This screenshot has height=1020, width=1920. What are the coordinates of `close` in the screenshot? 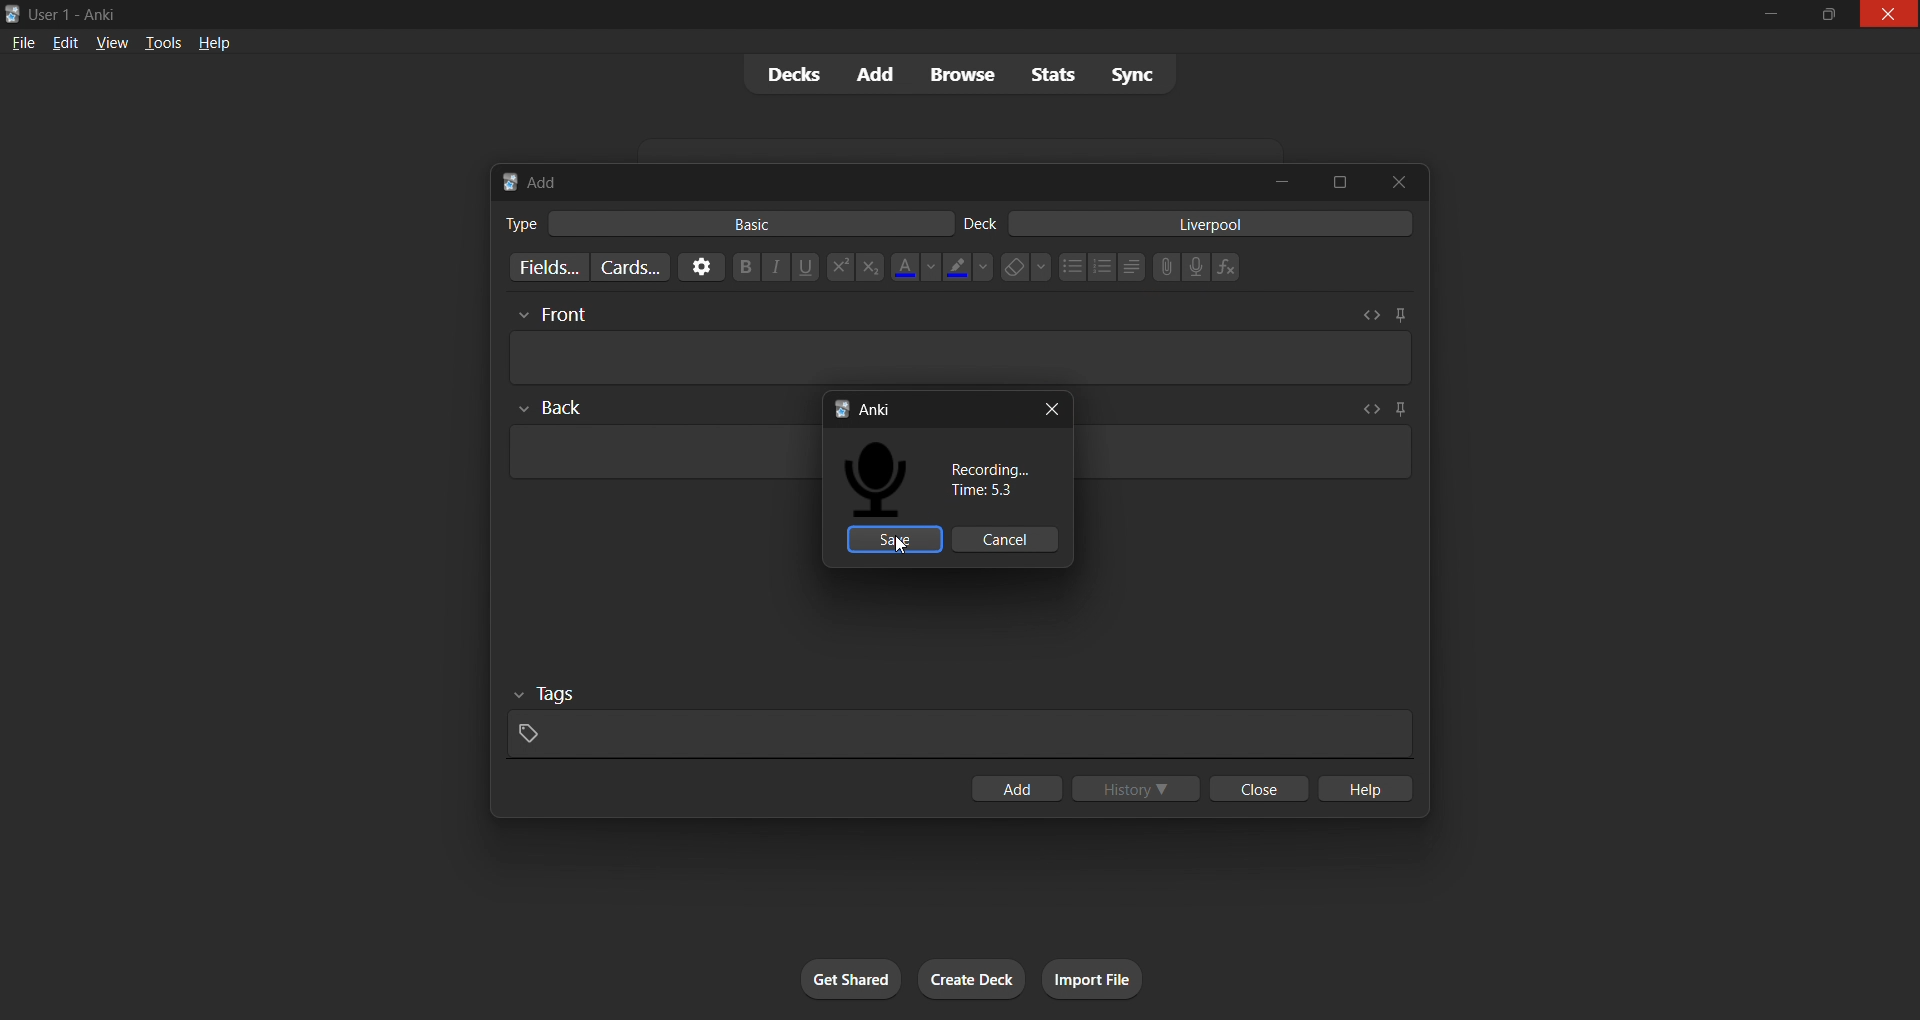 It's located at (1391, 183).